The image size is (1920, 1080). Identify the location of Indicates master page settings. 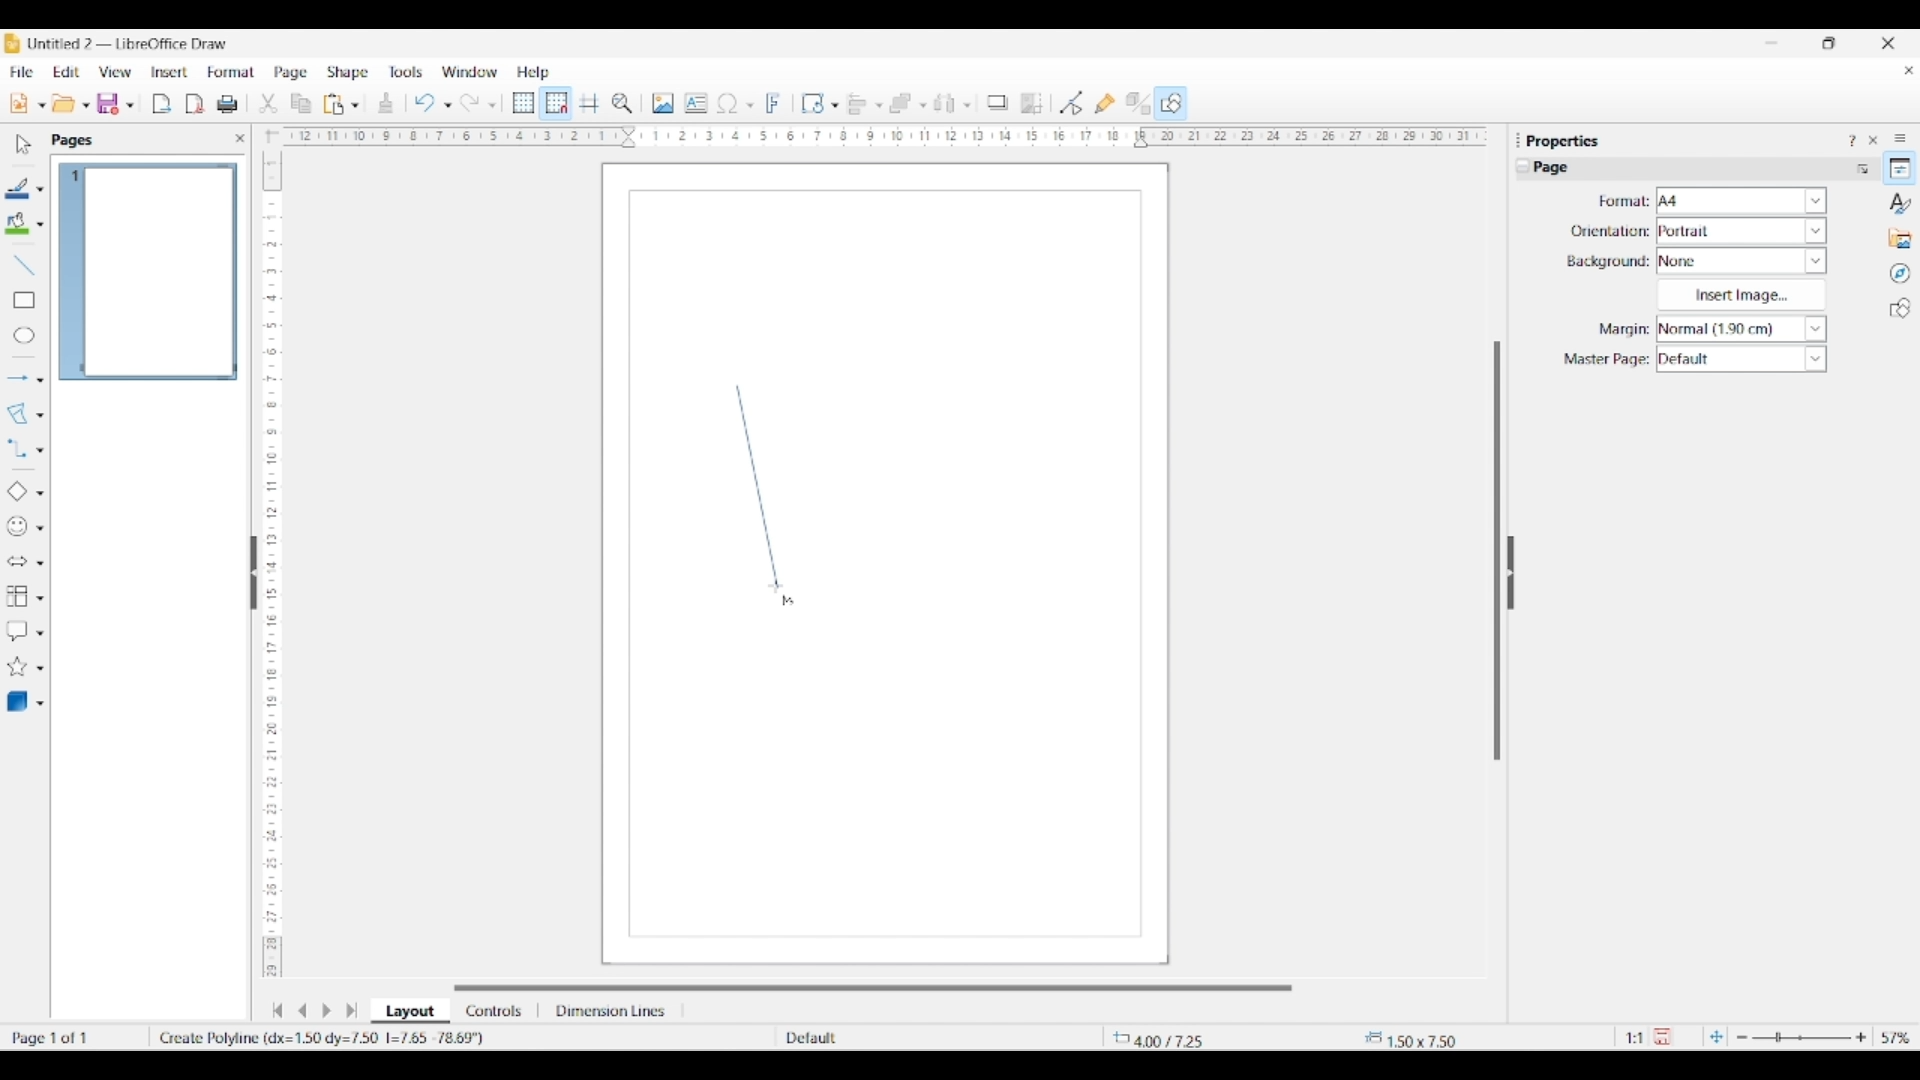
(1605, 360).